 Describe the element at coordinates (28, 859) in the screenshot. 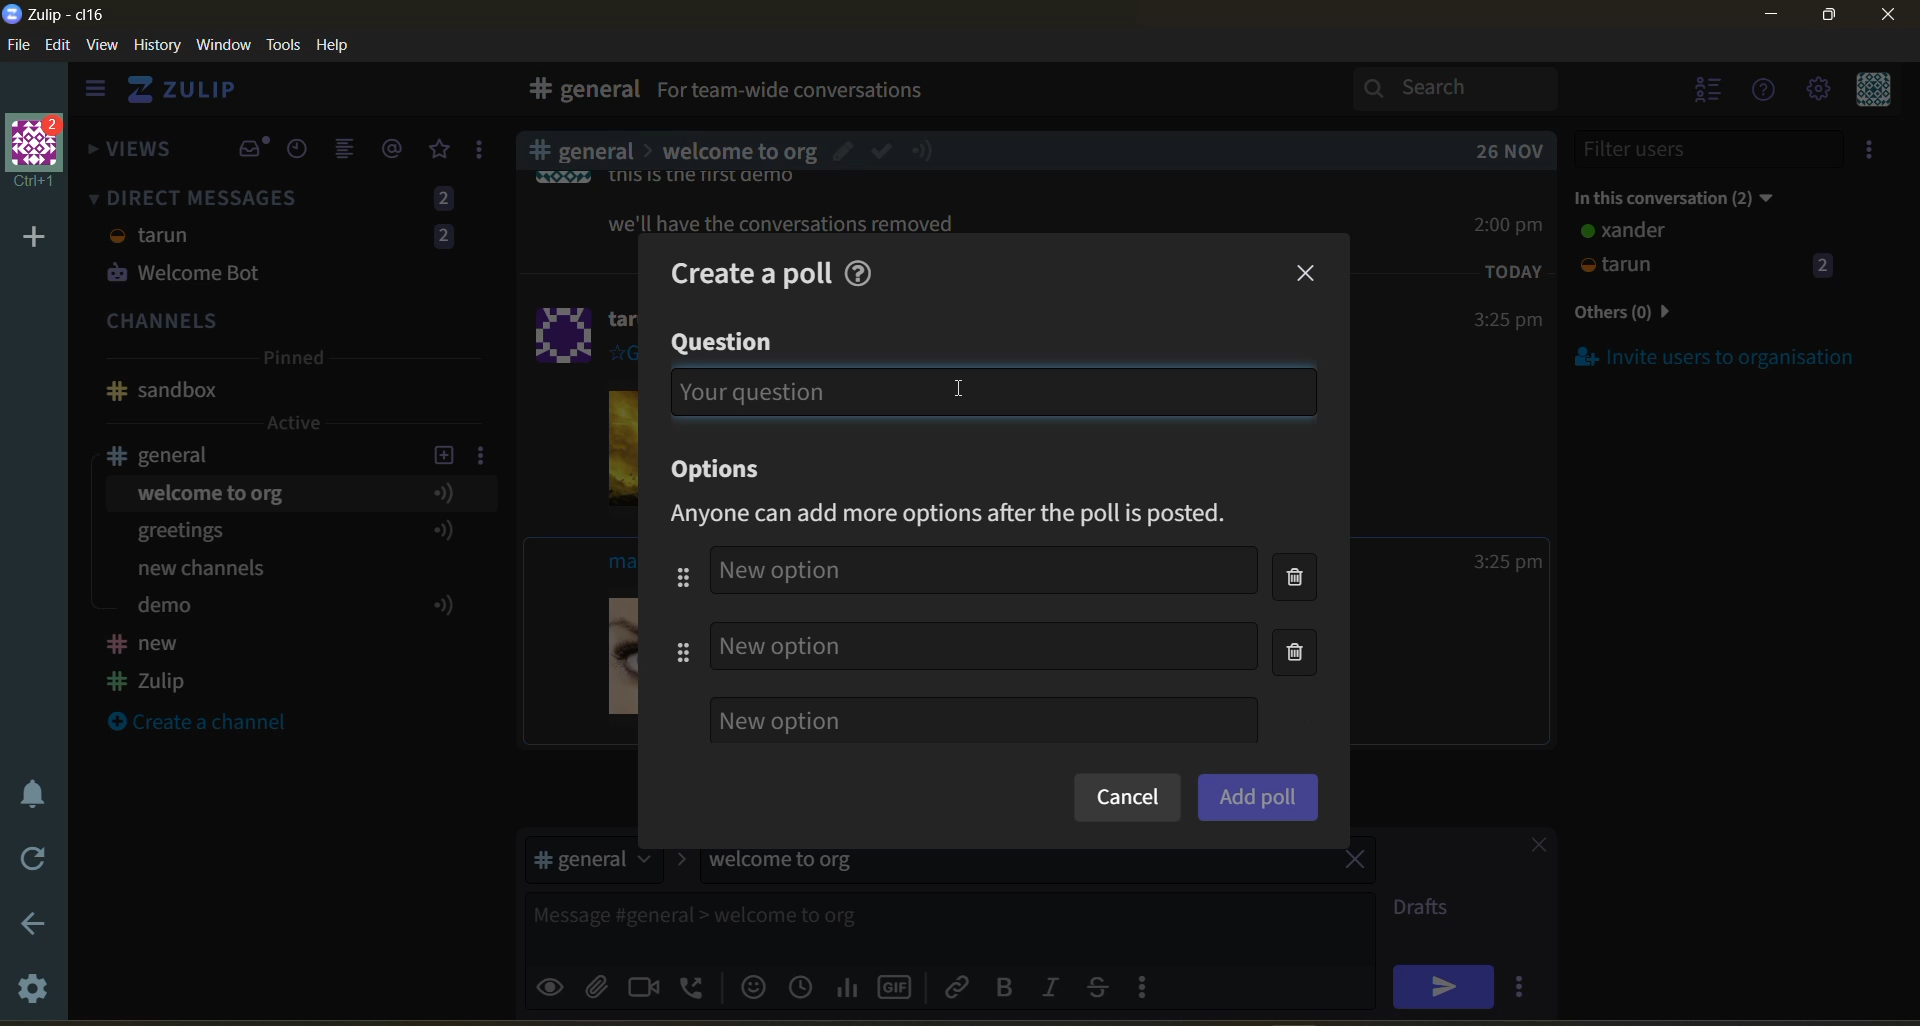

I see `reload` at that location.